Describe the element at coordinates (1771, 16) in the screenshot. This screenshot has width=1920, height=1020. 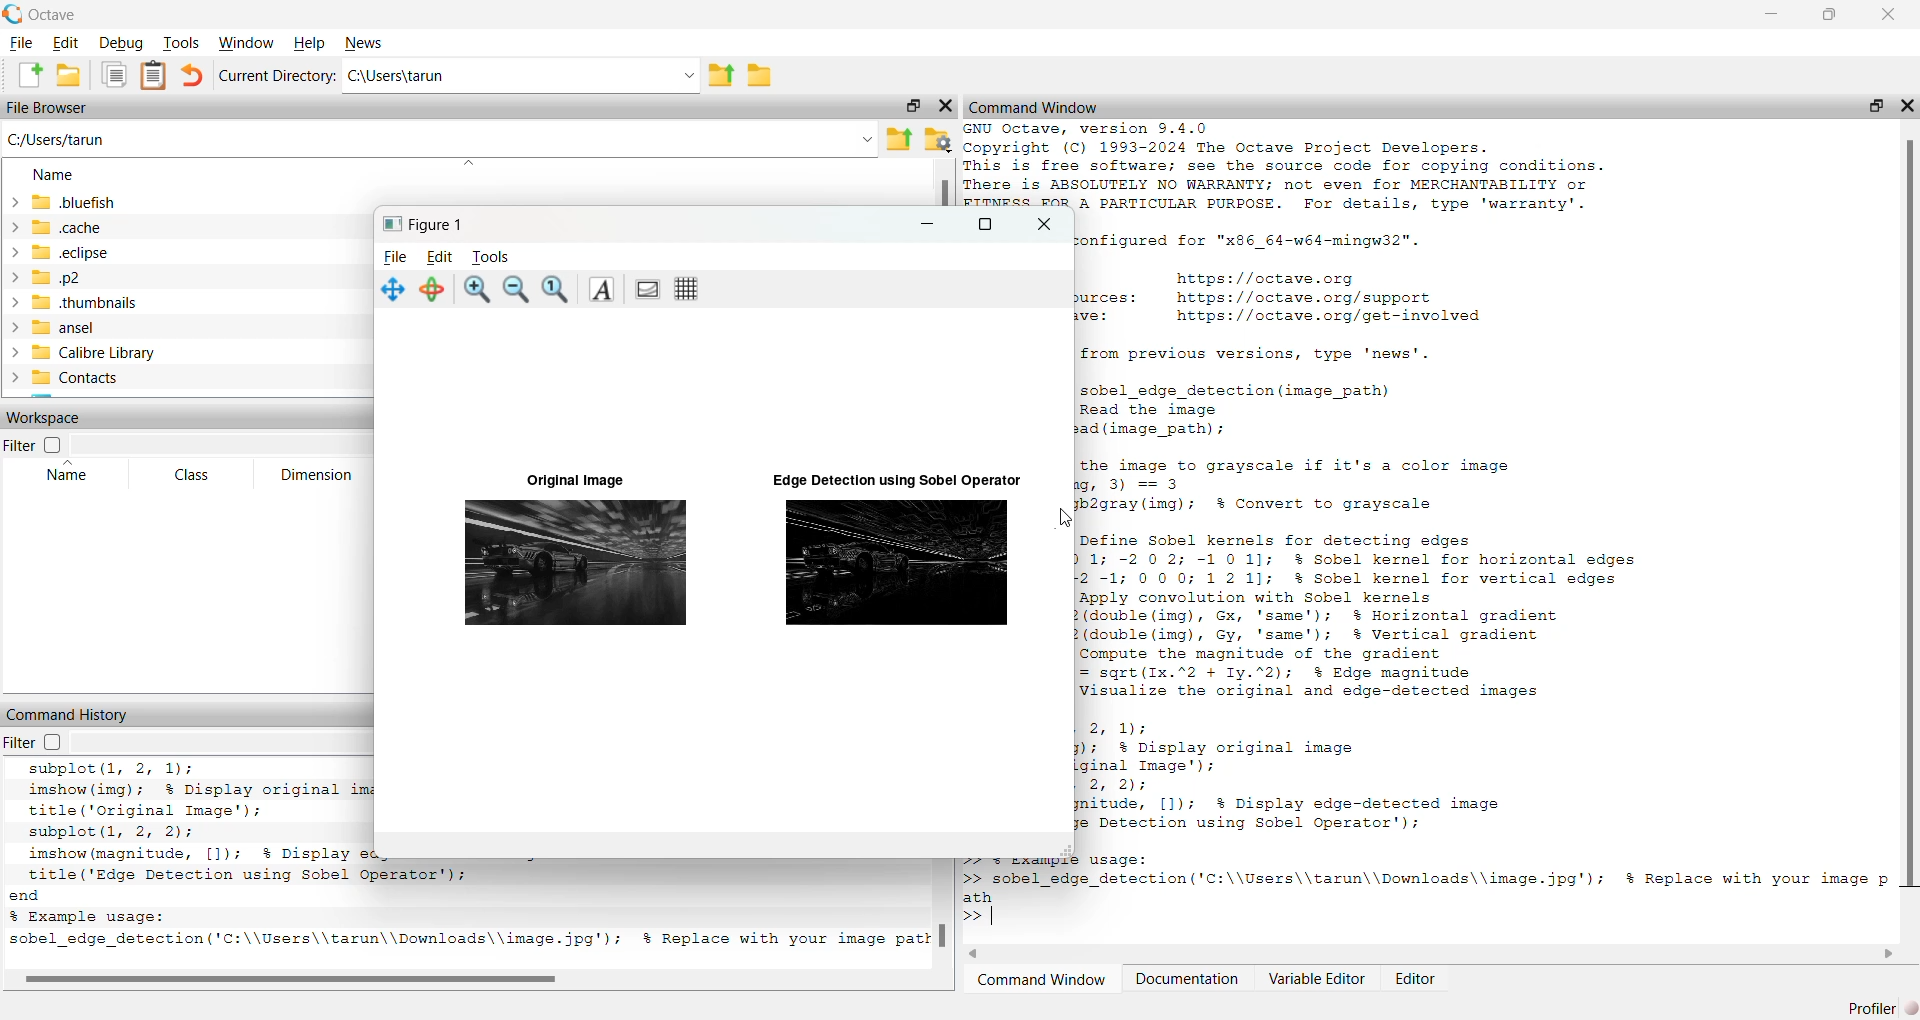
I see `minimize` at that location.